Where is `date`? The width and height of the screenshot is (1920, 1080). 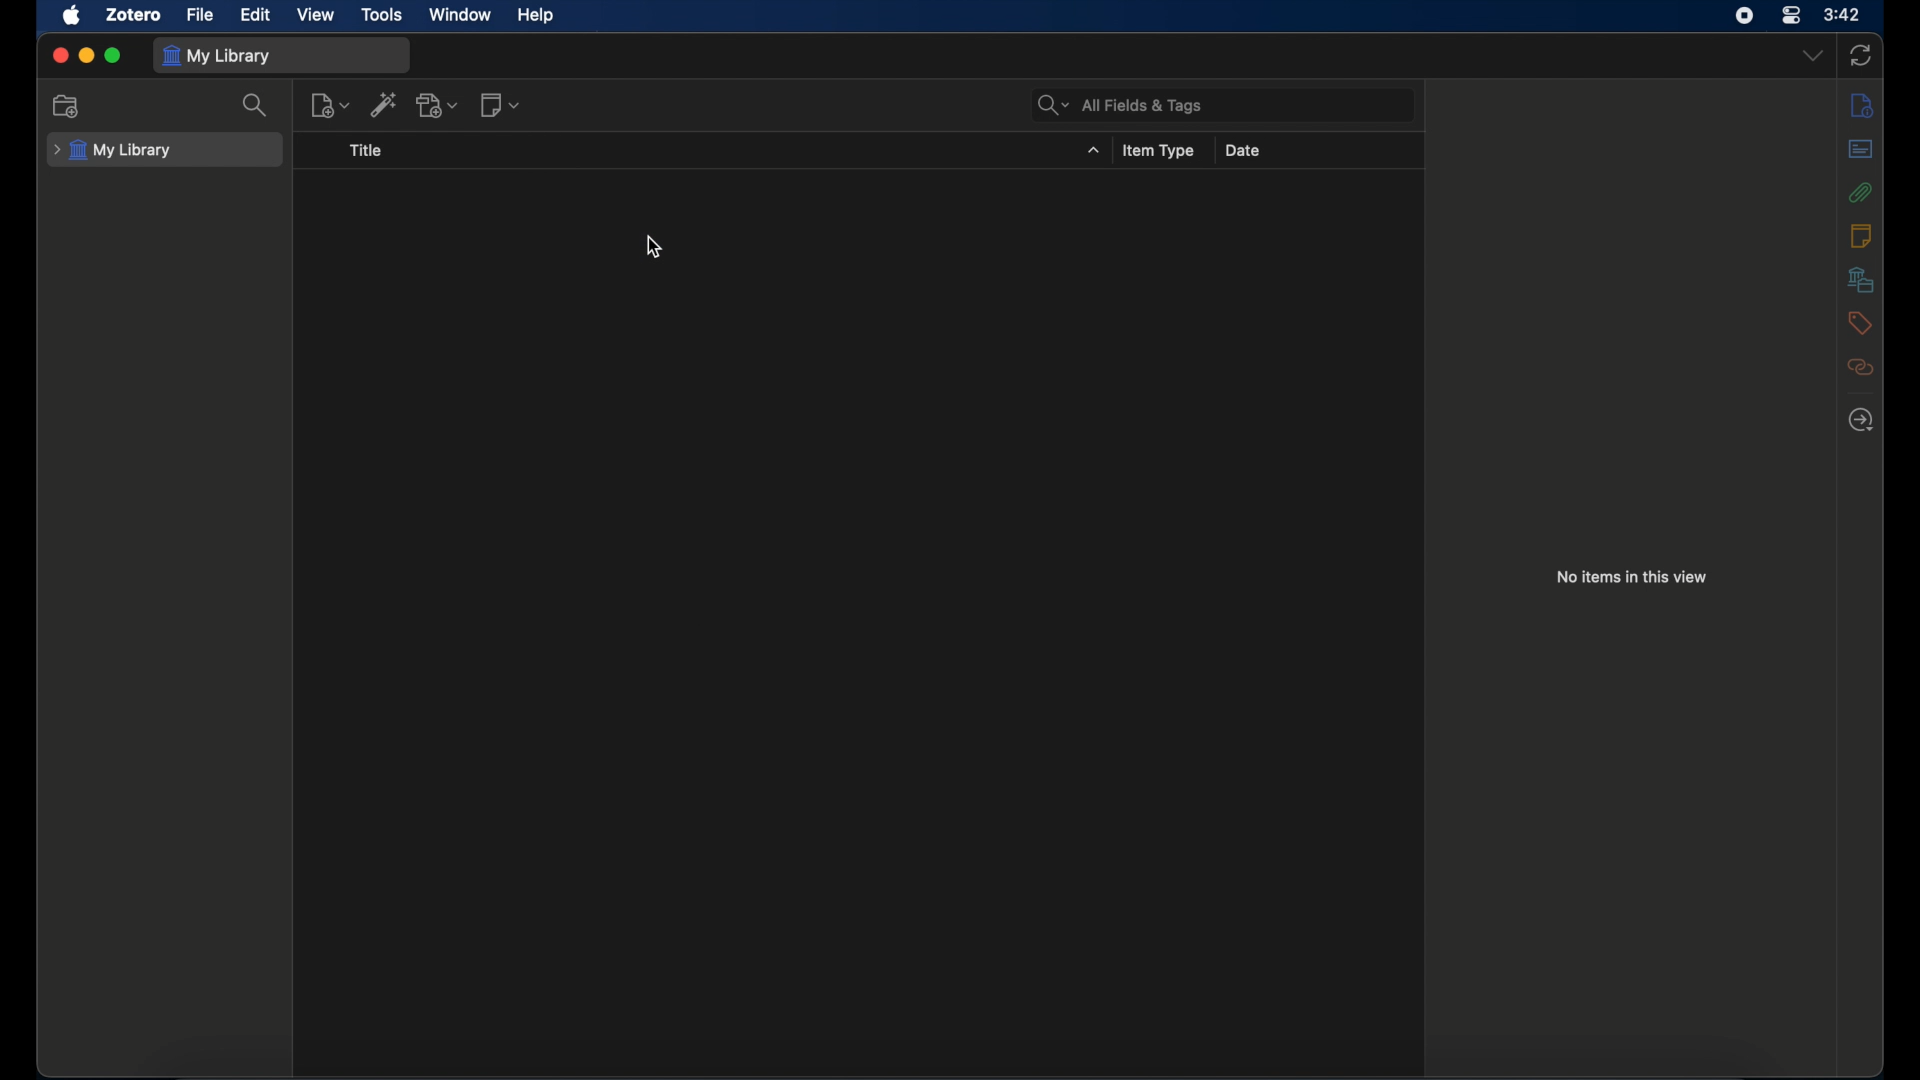
date is located at coordinates (1244, 151).